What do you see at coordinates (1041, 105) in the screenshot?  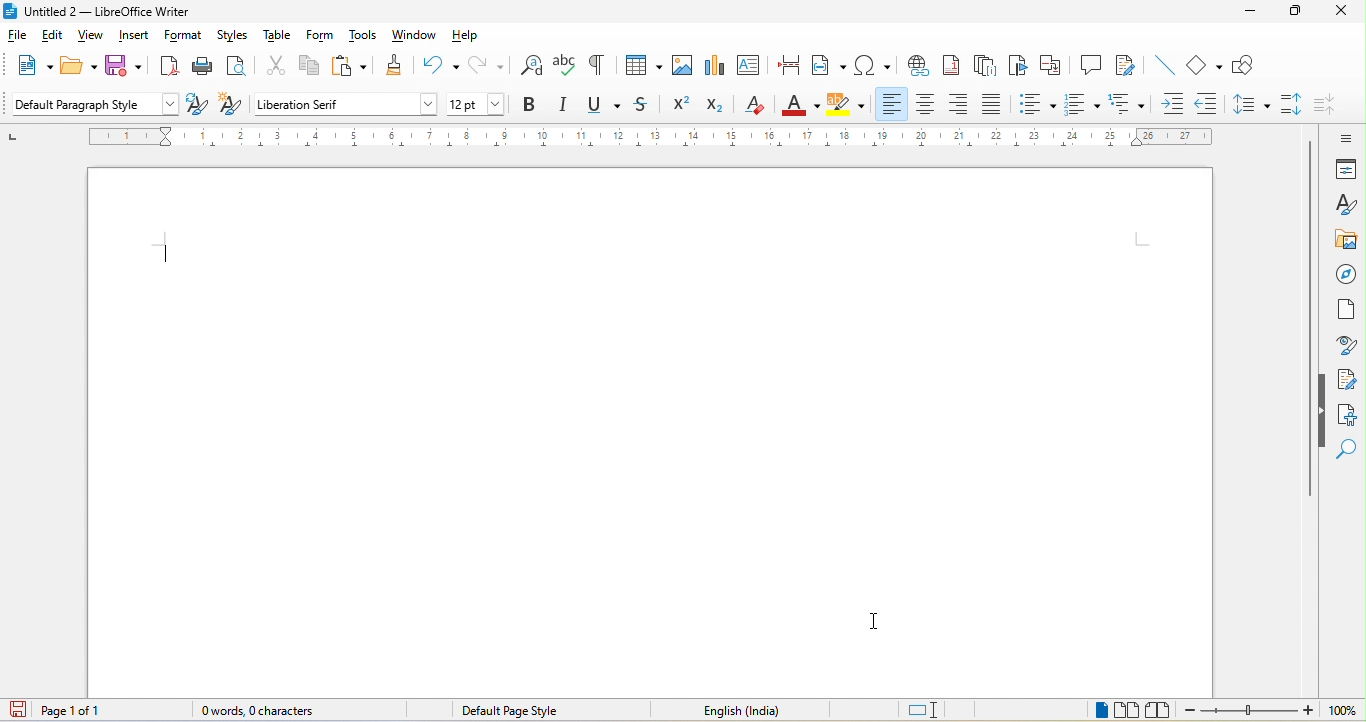 I see `unordered list` at bounding box center [1041, 105].